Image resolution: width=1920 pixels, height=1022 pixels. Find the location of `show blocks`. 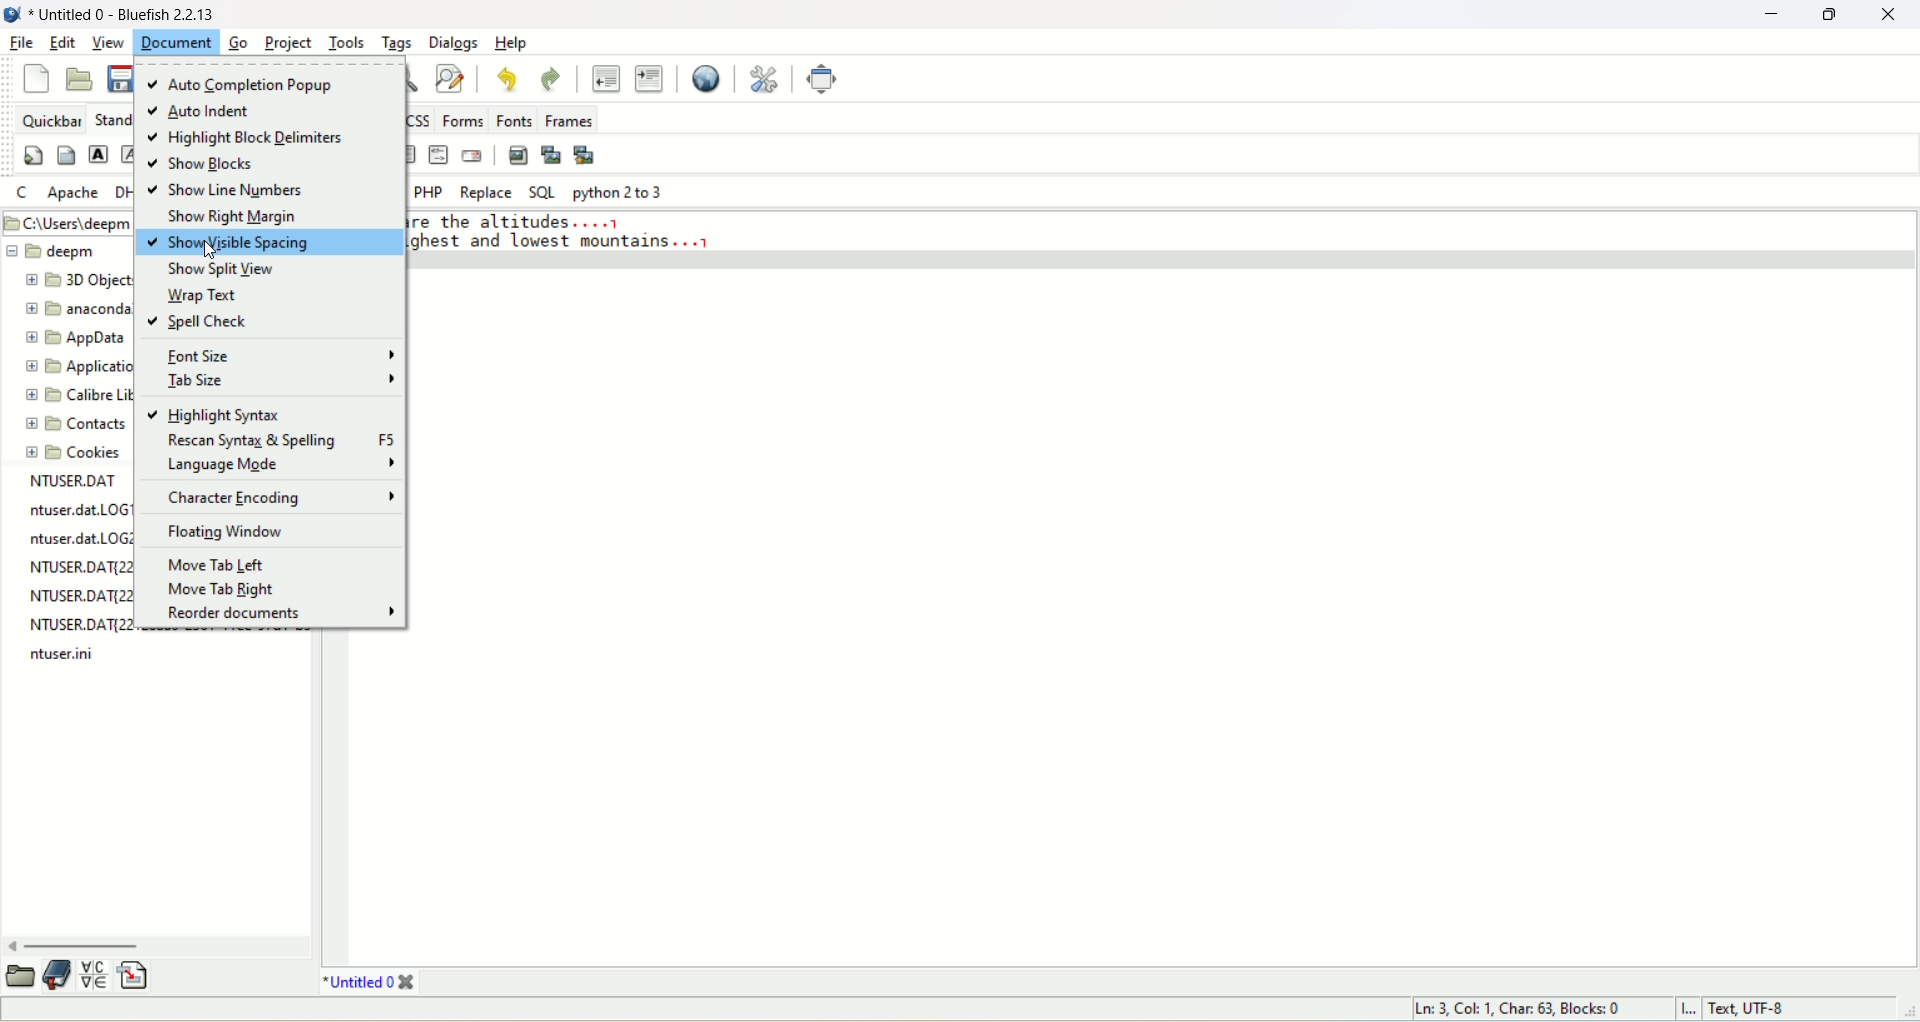

show blocks is located at coordinates (205, 165).